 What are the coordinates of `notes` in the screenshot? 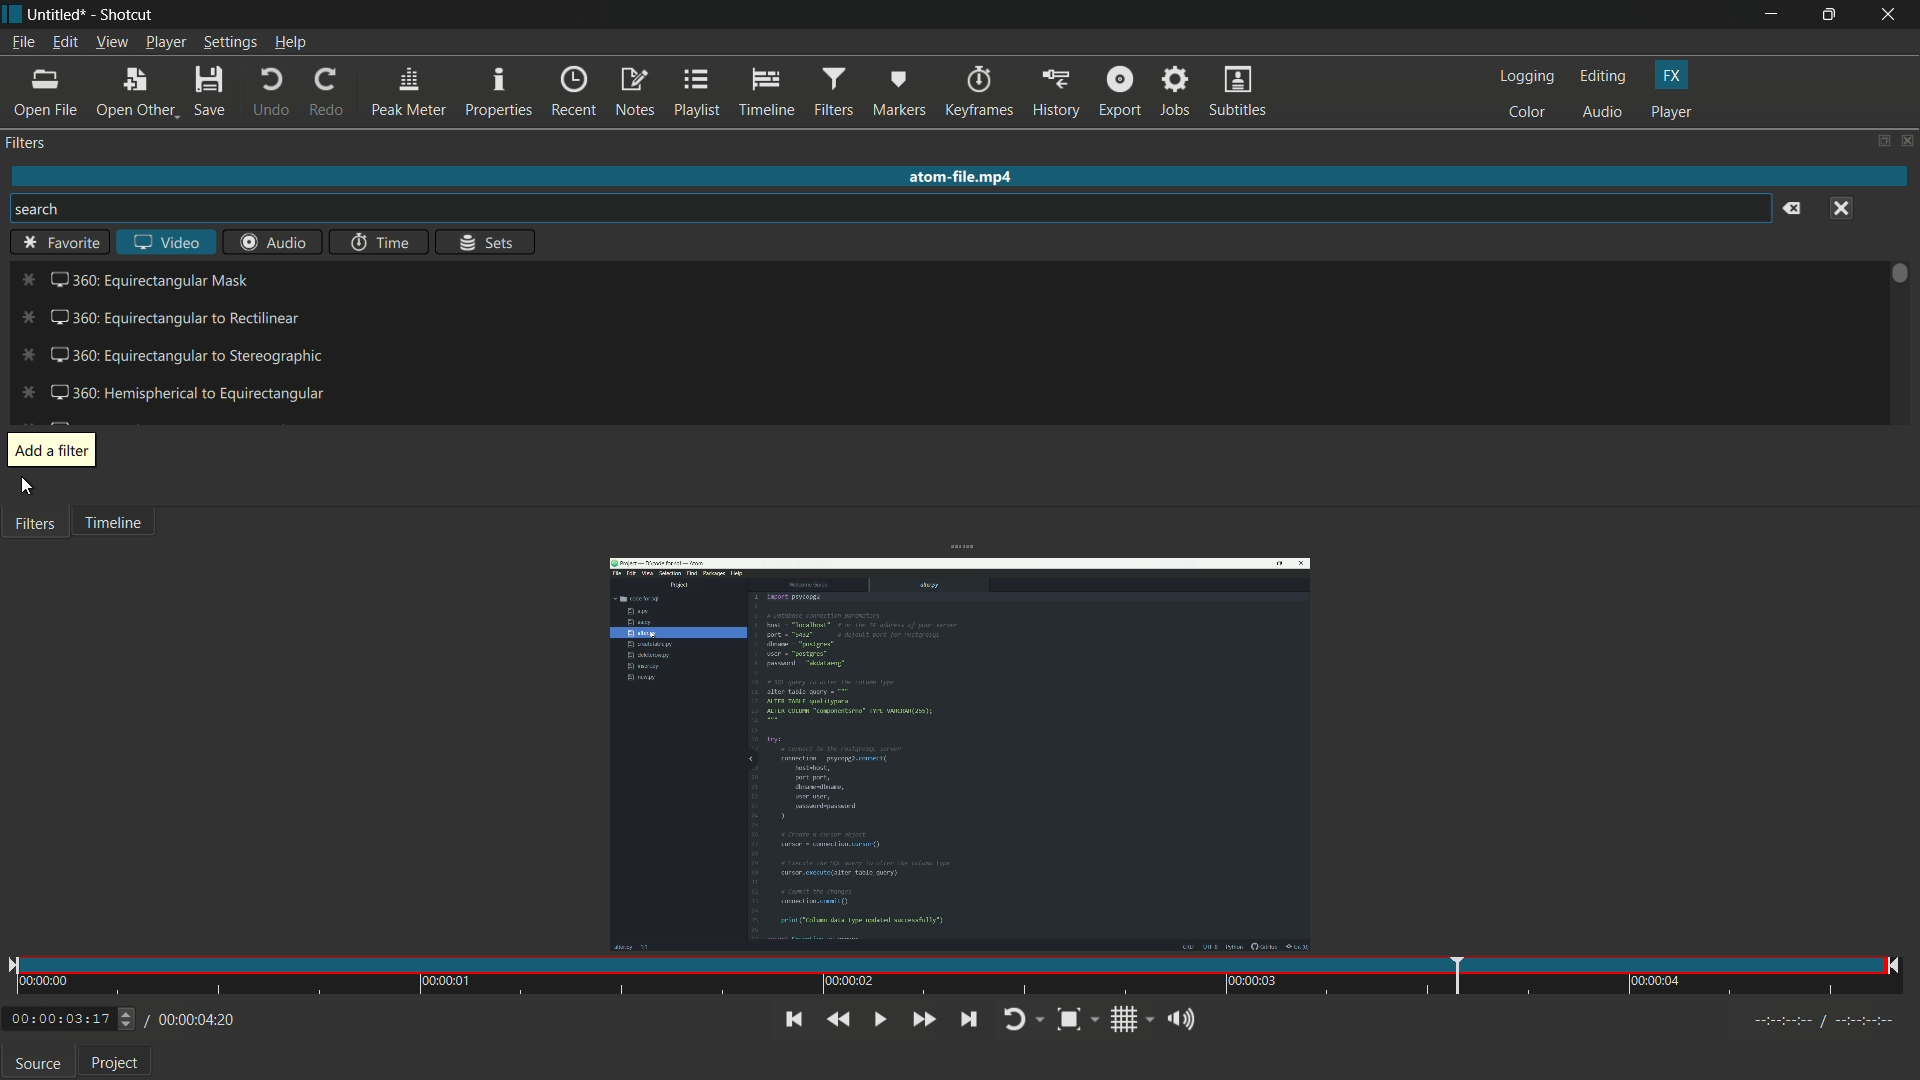 It's located at (633, 93).